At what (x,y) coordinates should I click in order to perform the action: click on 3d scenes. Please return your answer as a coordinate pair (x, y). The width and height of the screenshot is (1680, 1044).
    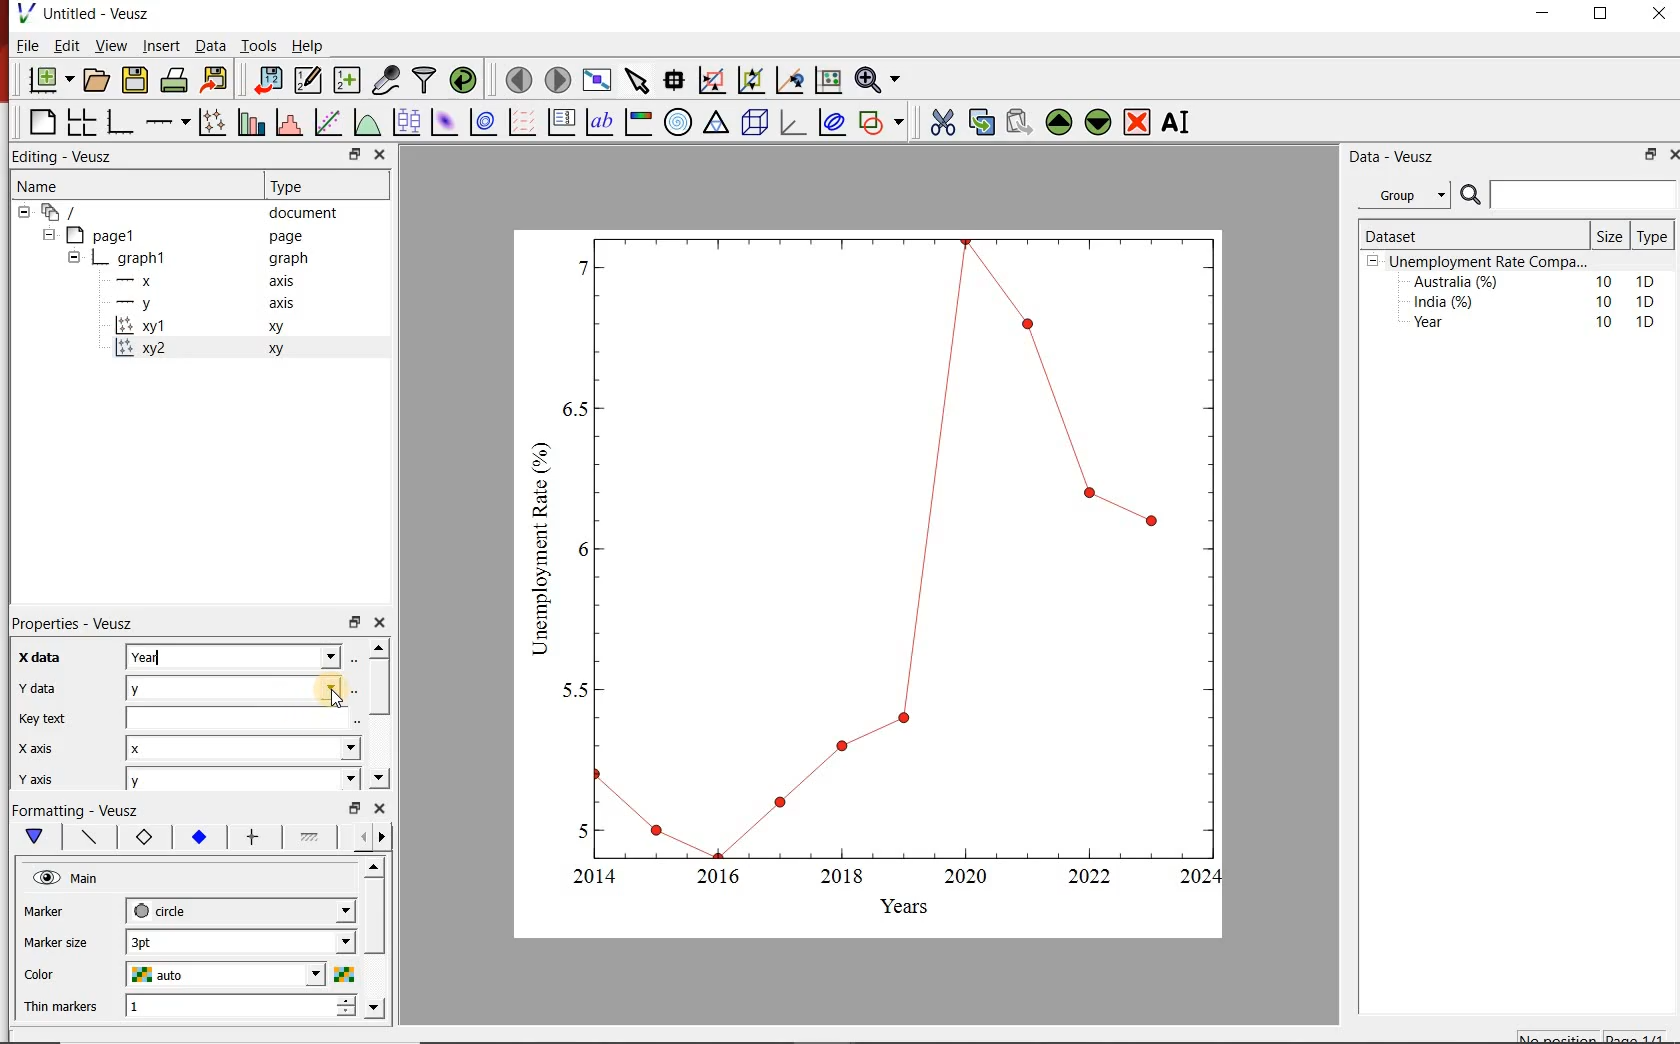
    Looking at the image, I should click on (752, 121).